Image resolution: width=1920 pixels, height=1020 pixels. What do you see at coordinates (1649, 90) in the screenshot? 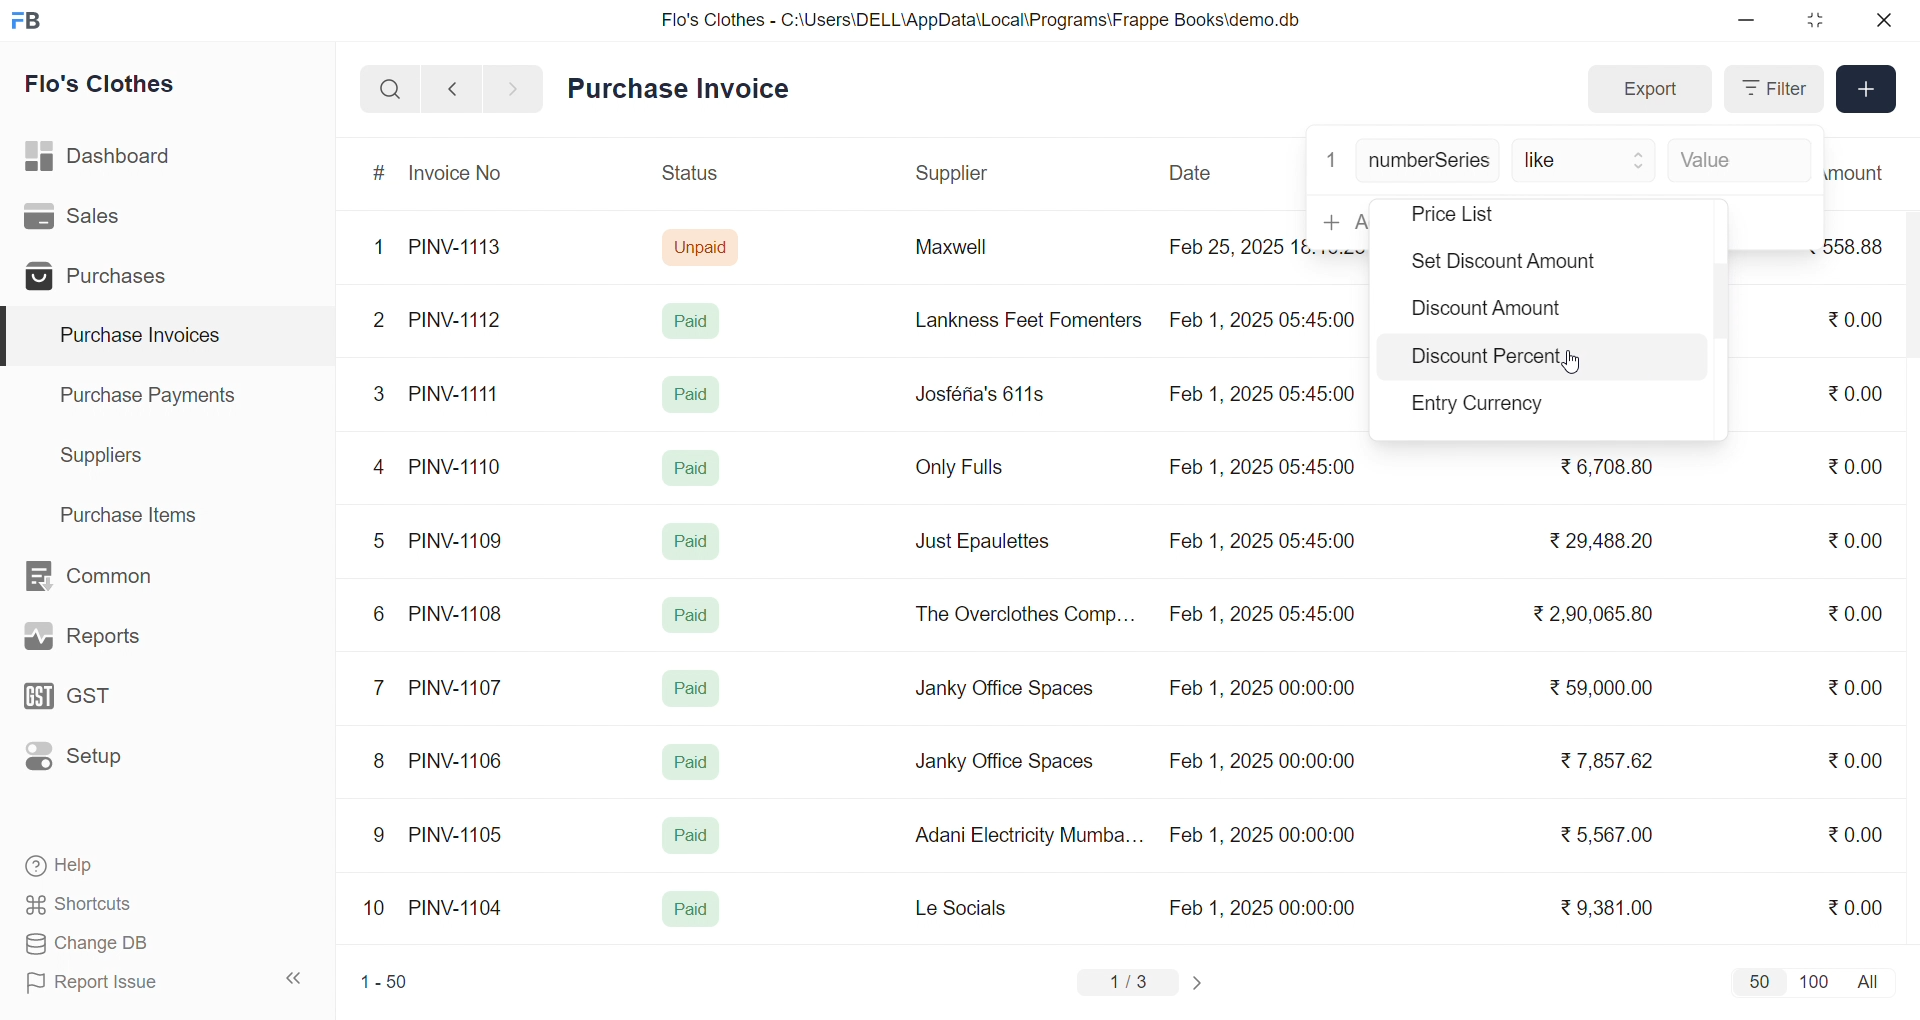
I see `Export` at bounding box center [1649, 90].